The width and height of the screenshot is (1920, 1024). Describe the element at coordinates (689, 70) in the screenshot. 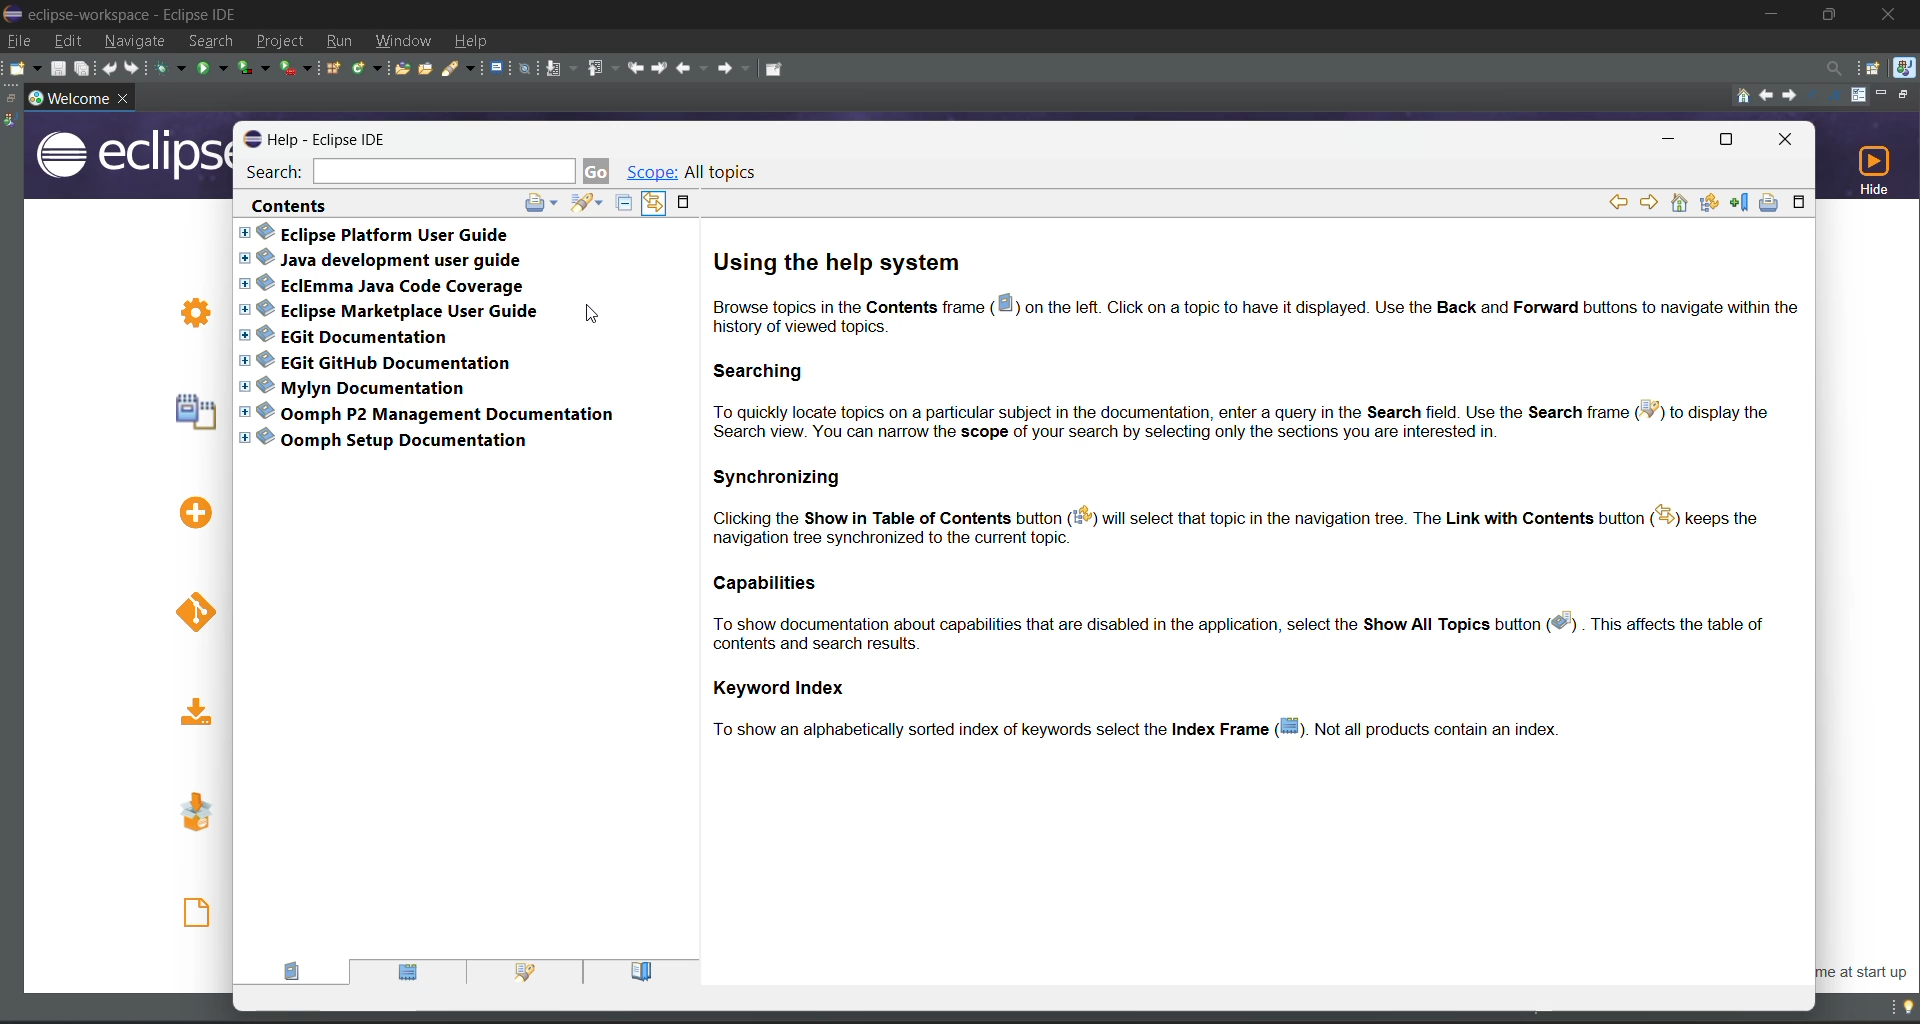

I see `back` at that location.